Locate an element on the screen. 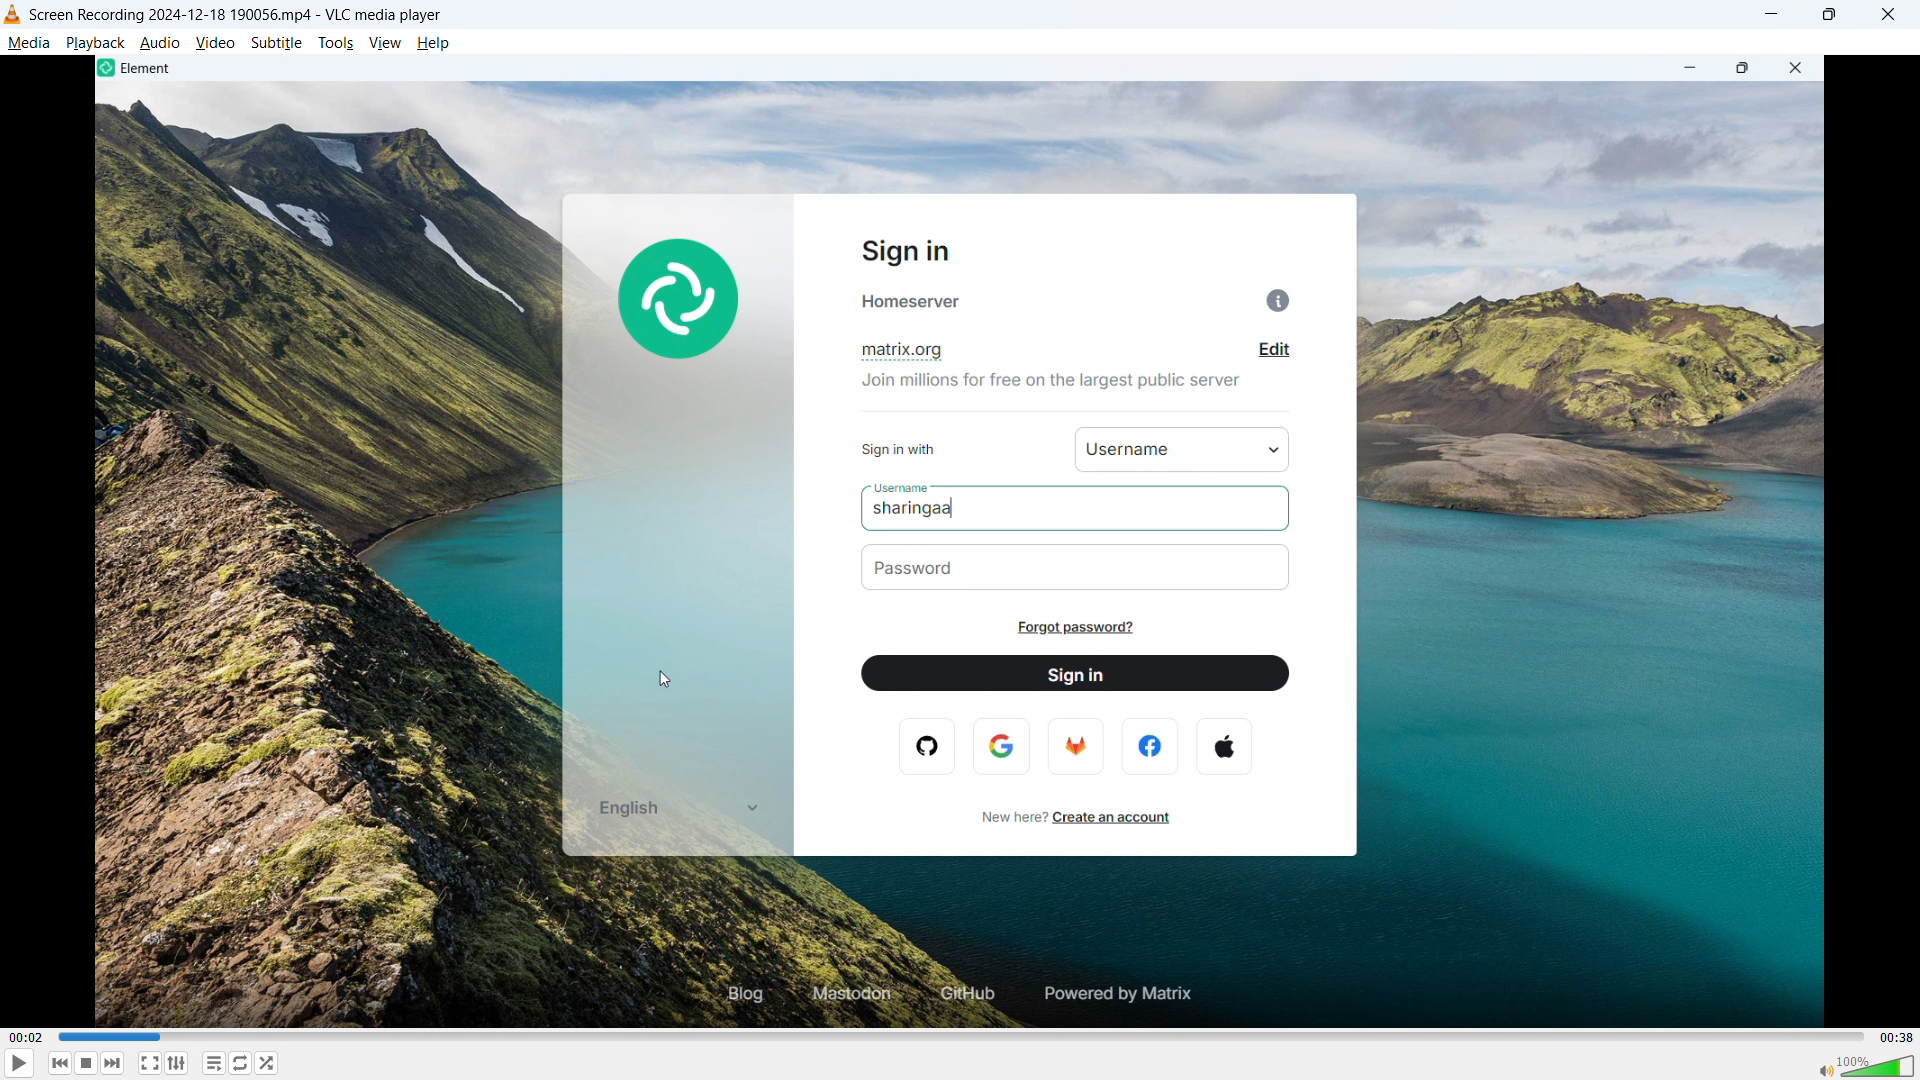 This screenshot has width=1920, height=1080. sharingaa is located at coordinates (942, 509).